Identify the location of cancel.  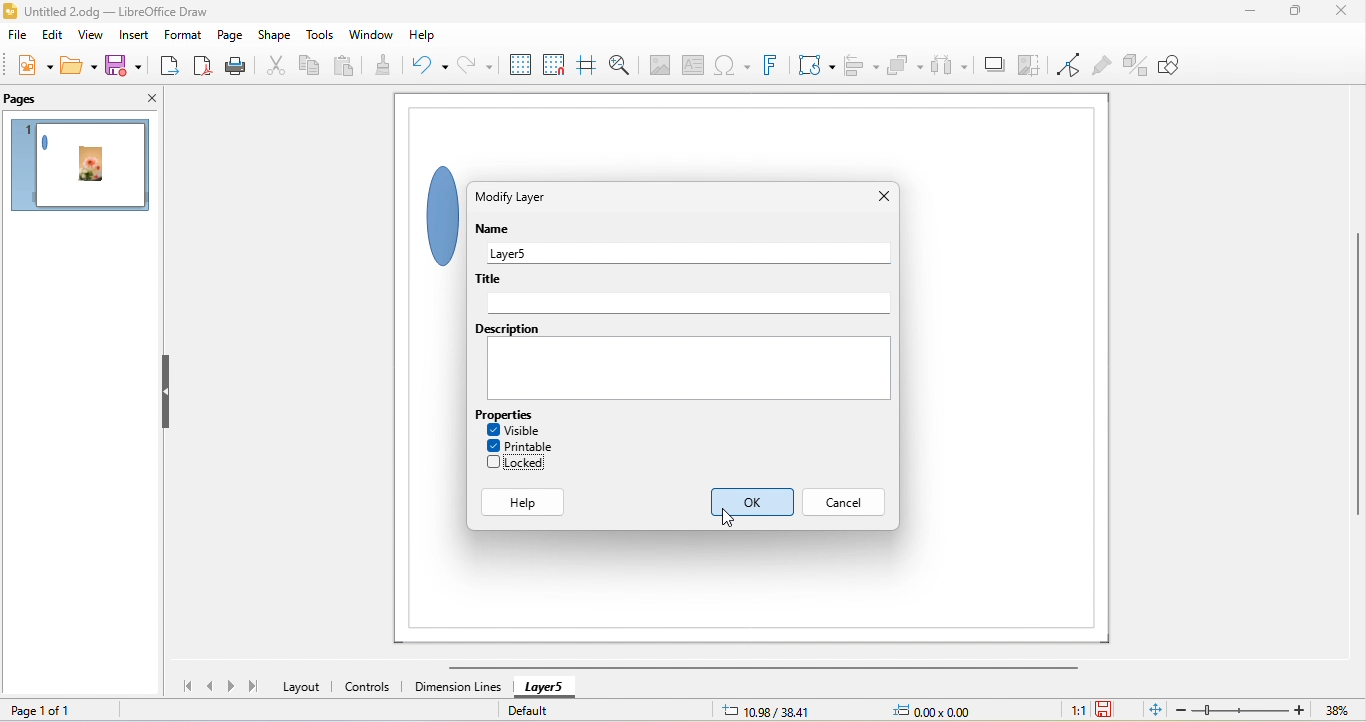
(842, 502).